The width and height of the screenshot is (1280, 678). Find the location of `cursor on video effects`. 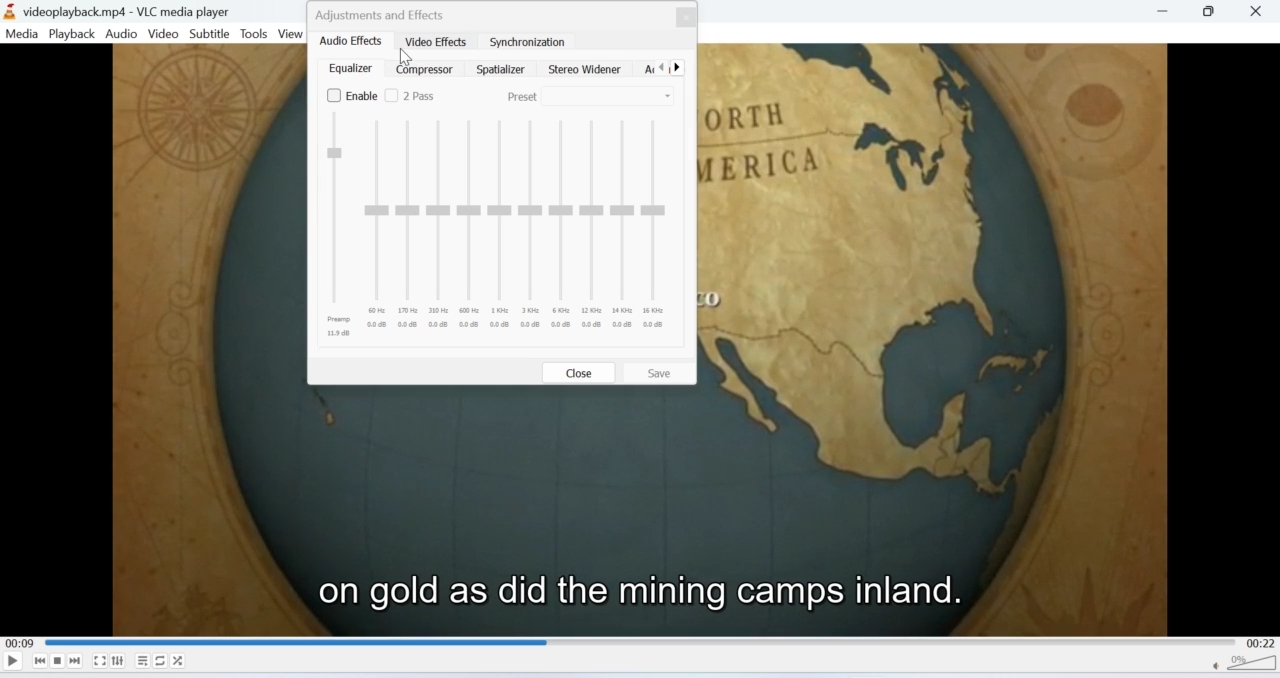

cursor on video effects is located at coordinates (406, 55).